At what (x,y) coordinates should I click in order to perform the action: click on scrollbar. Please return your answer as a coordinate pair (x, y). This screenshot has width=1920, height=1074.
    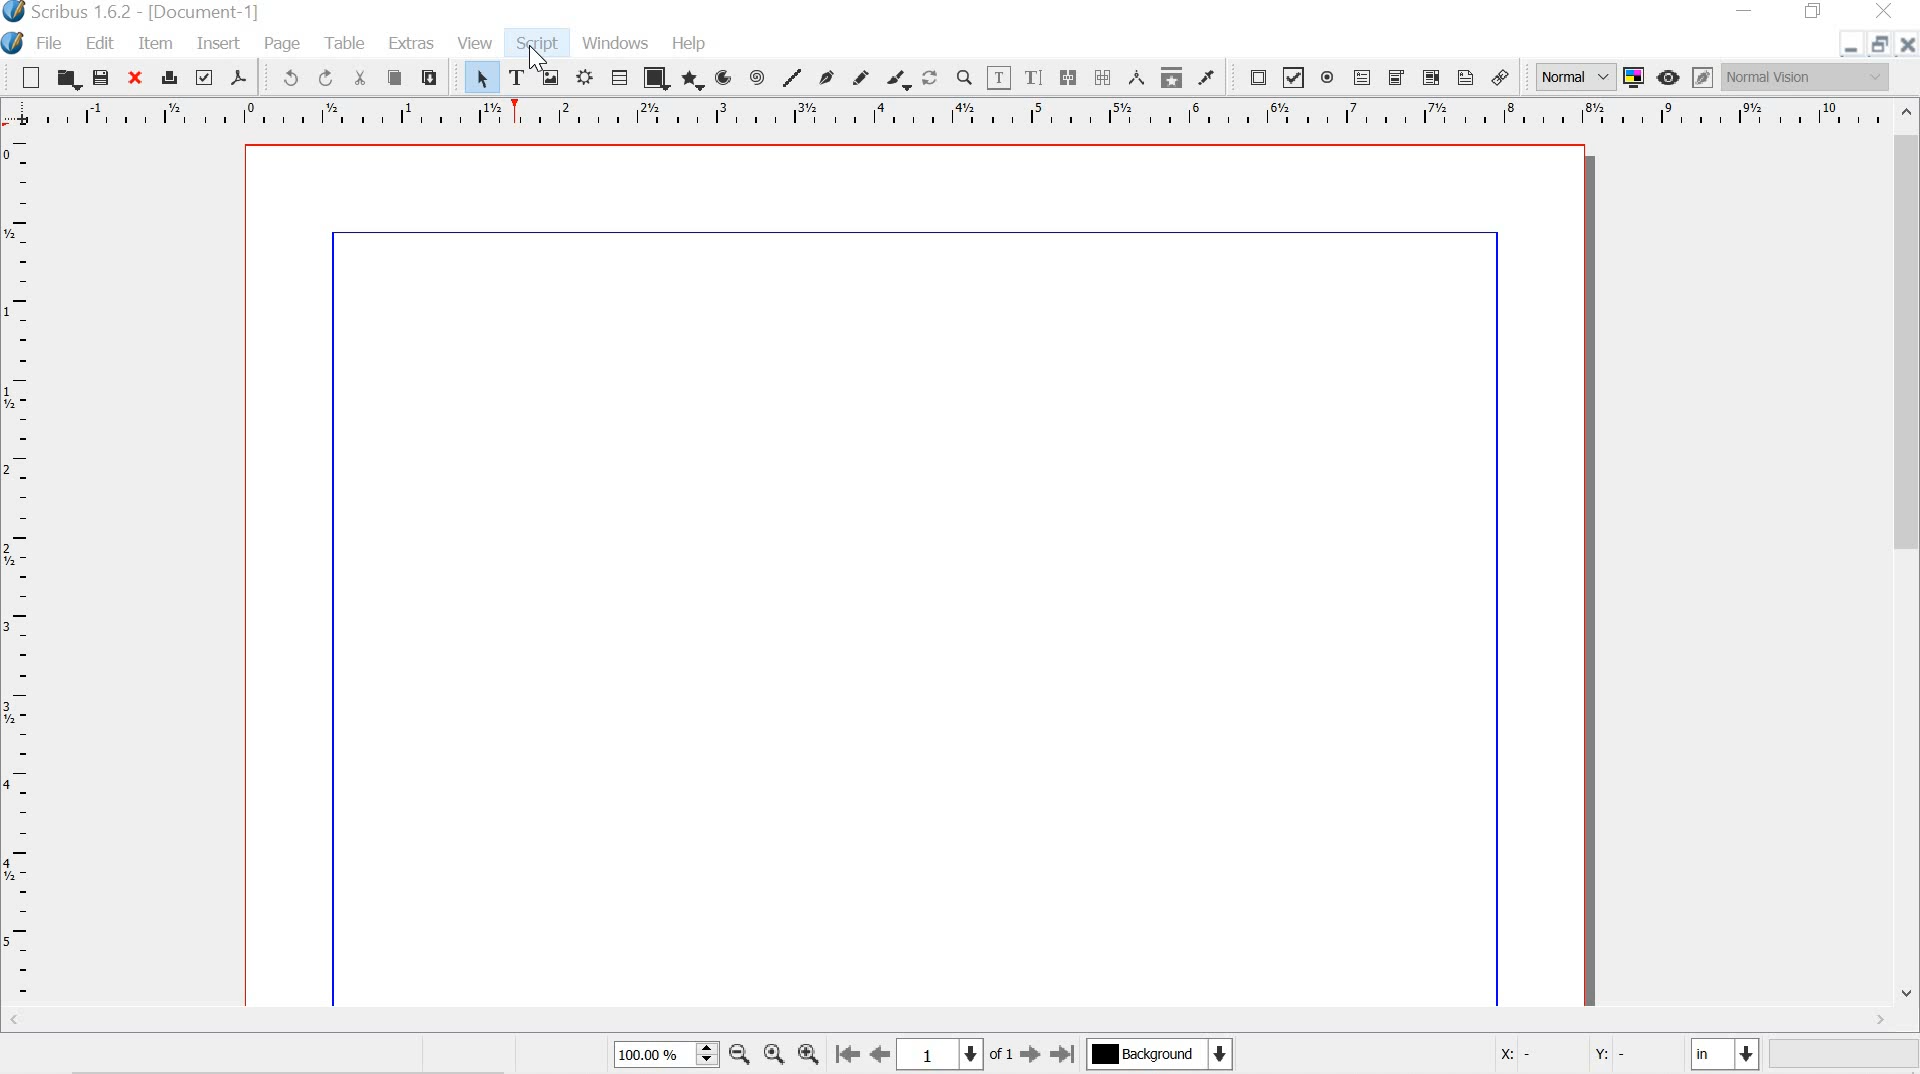
    Looking at the image, I should click on (942, 1021).